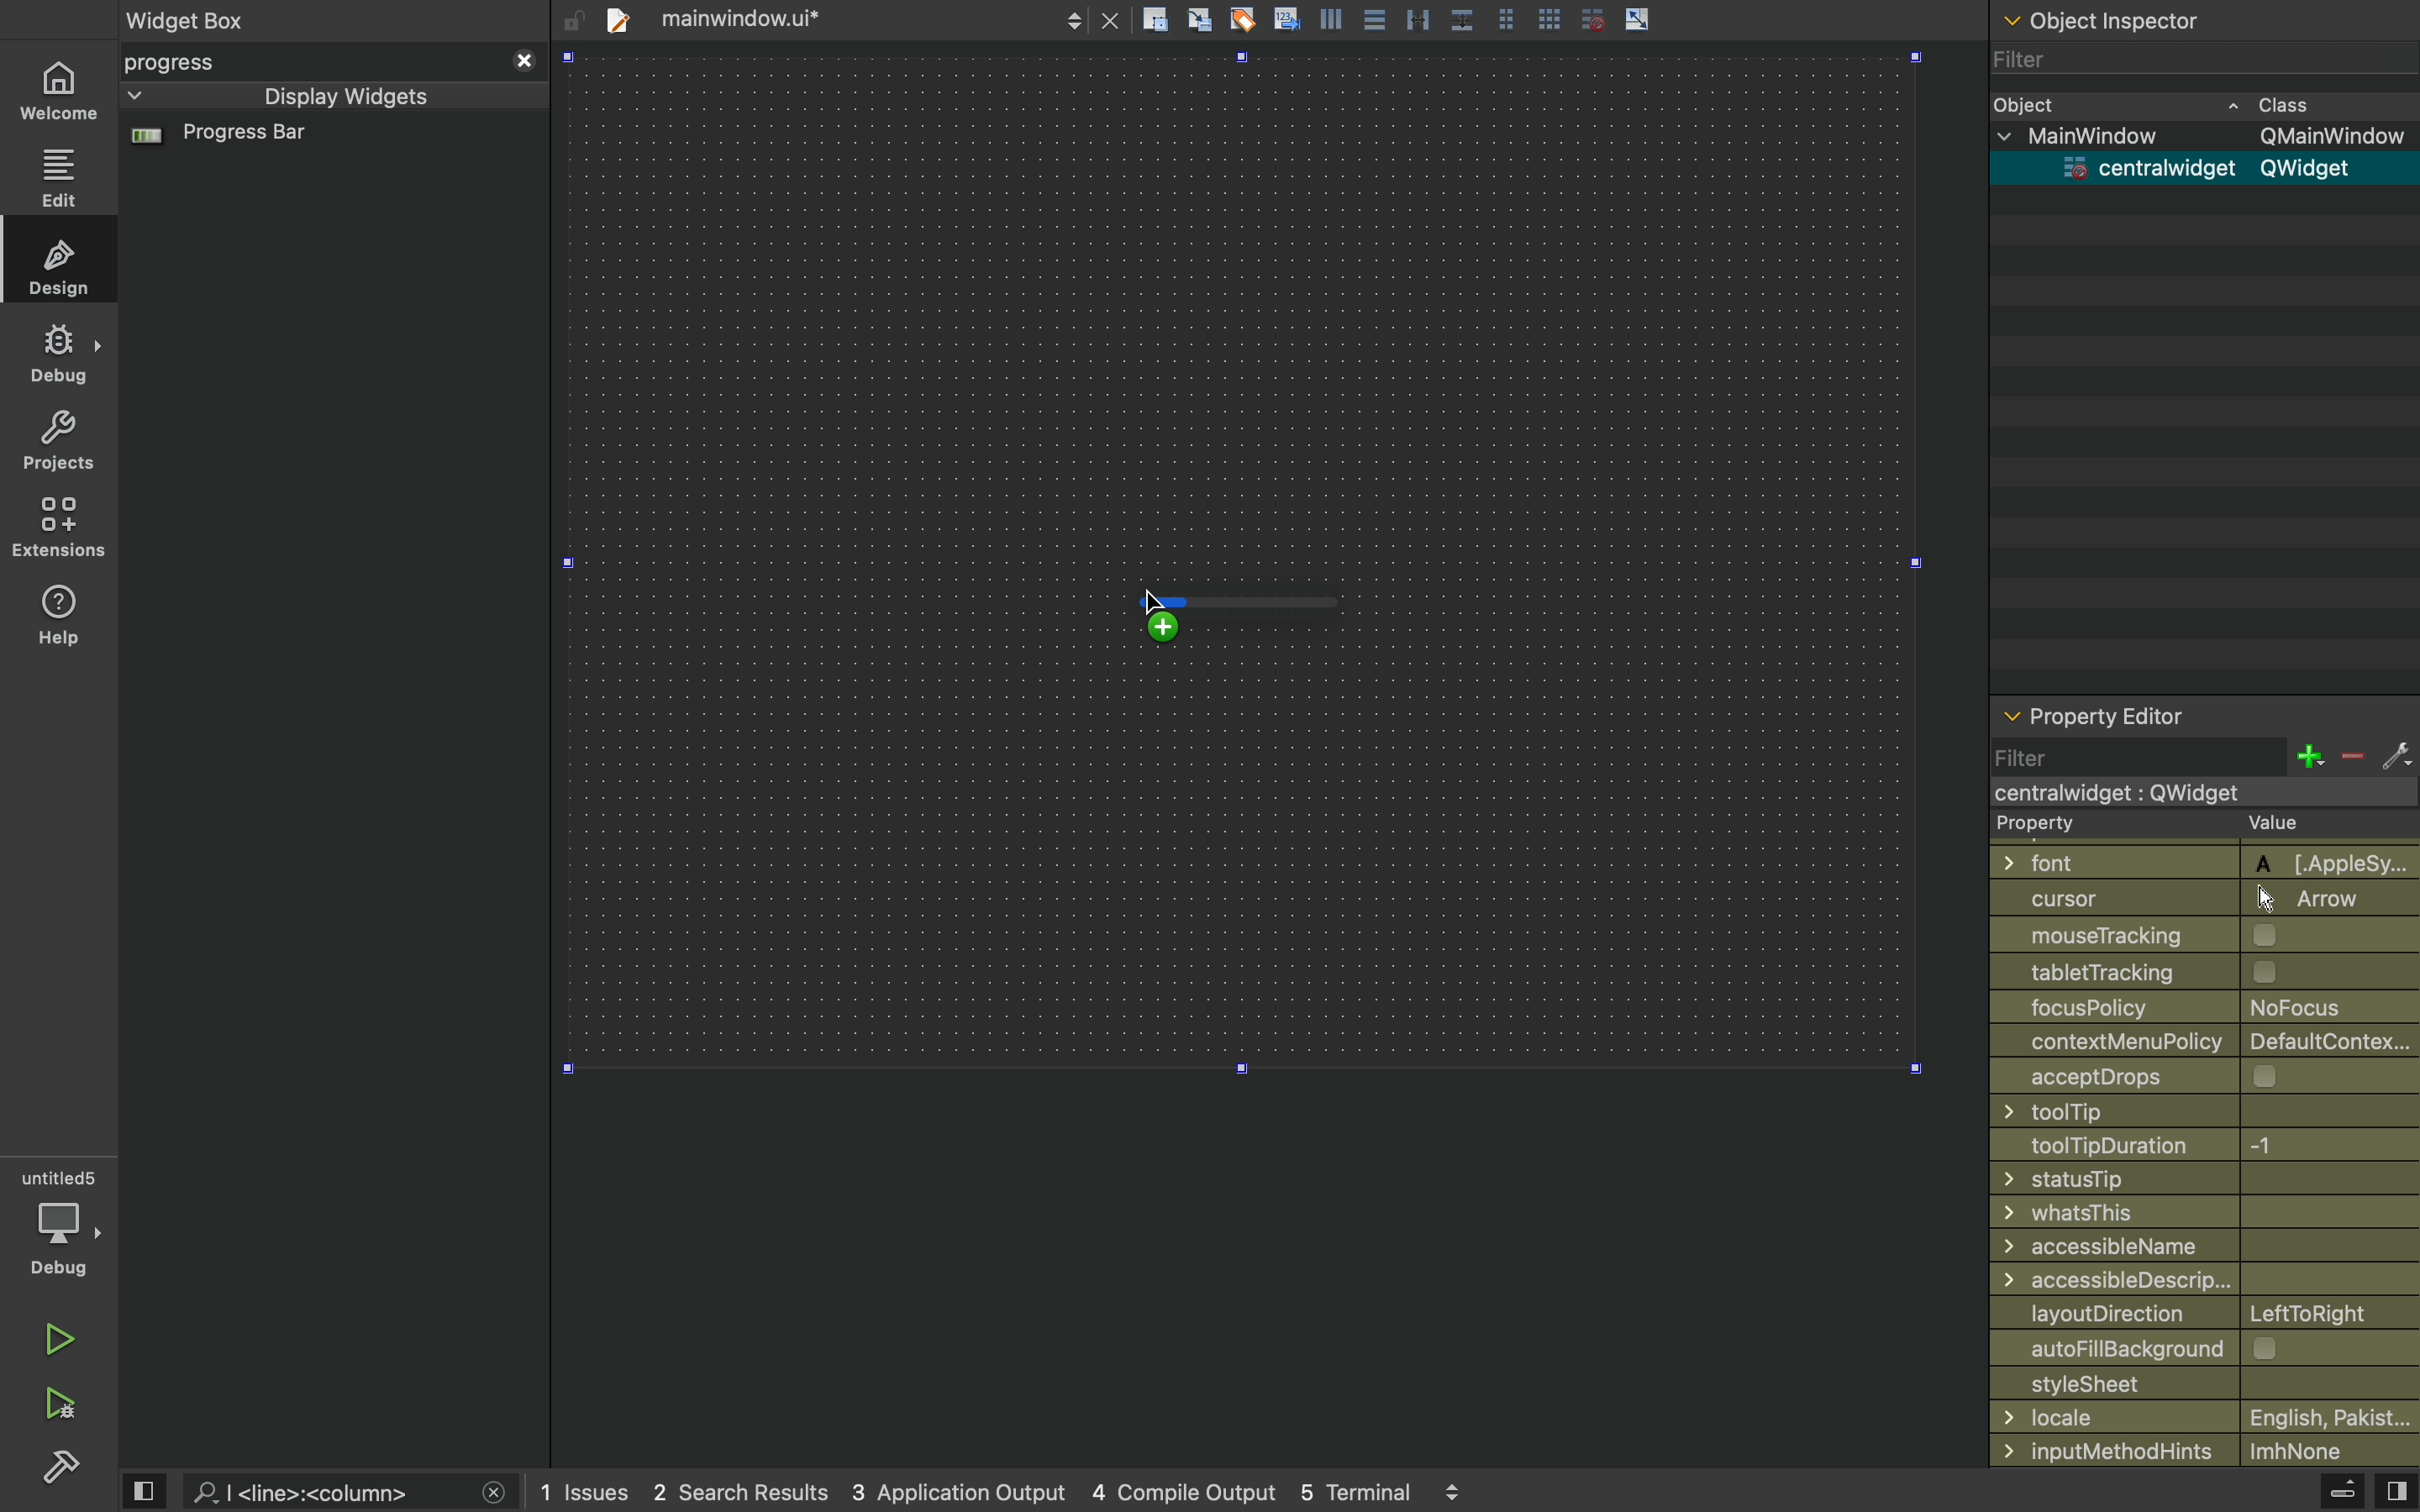  What do you see at coordinates (2178, 1280) in the screenshot?
I see `accessible descrip` at bounding box center [2178, 1280].